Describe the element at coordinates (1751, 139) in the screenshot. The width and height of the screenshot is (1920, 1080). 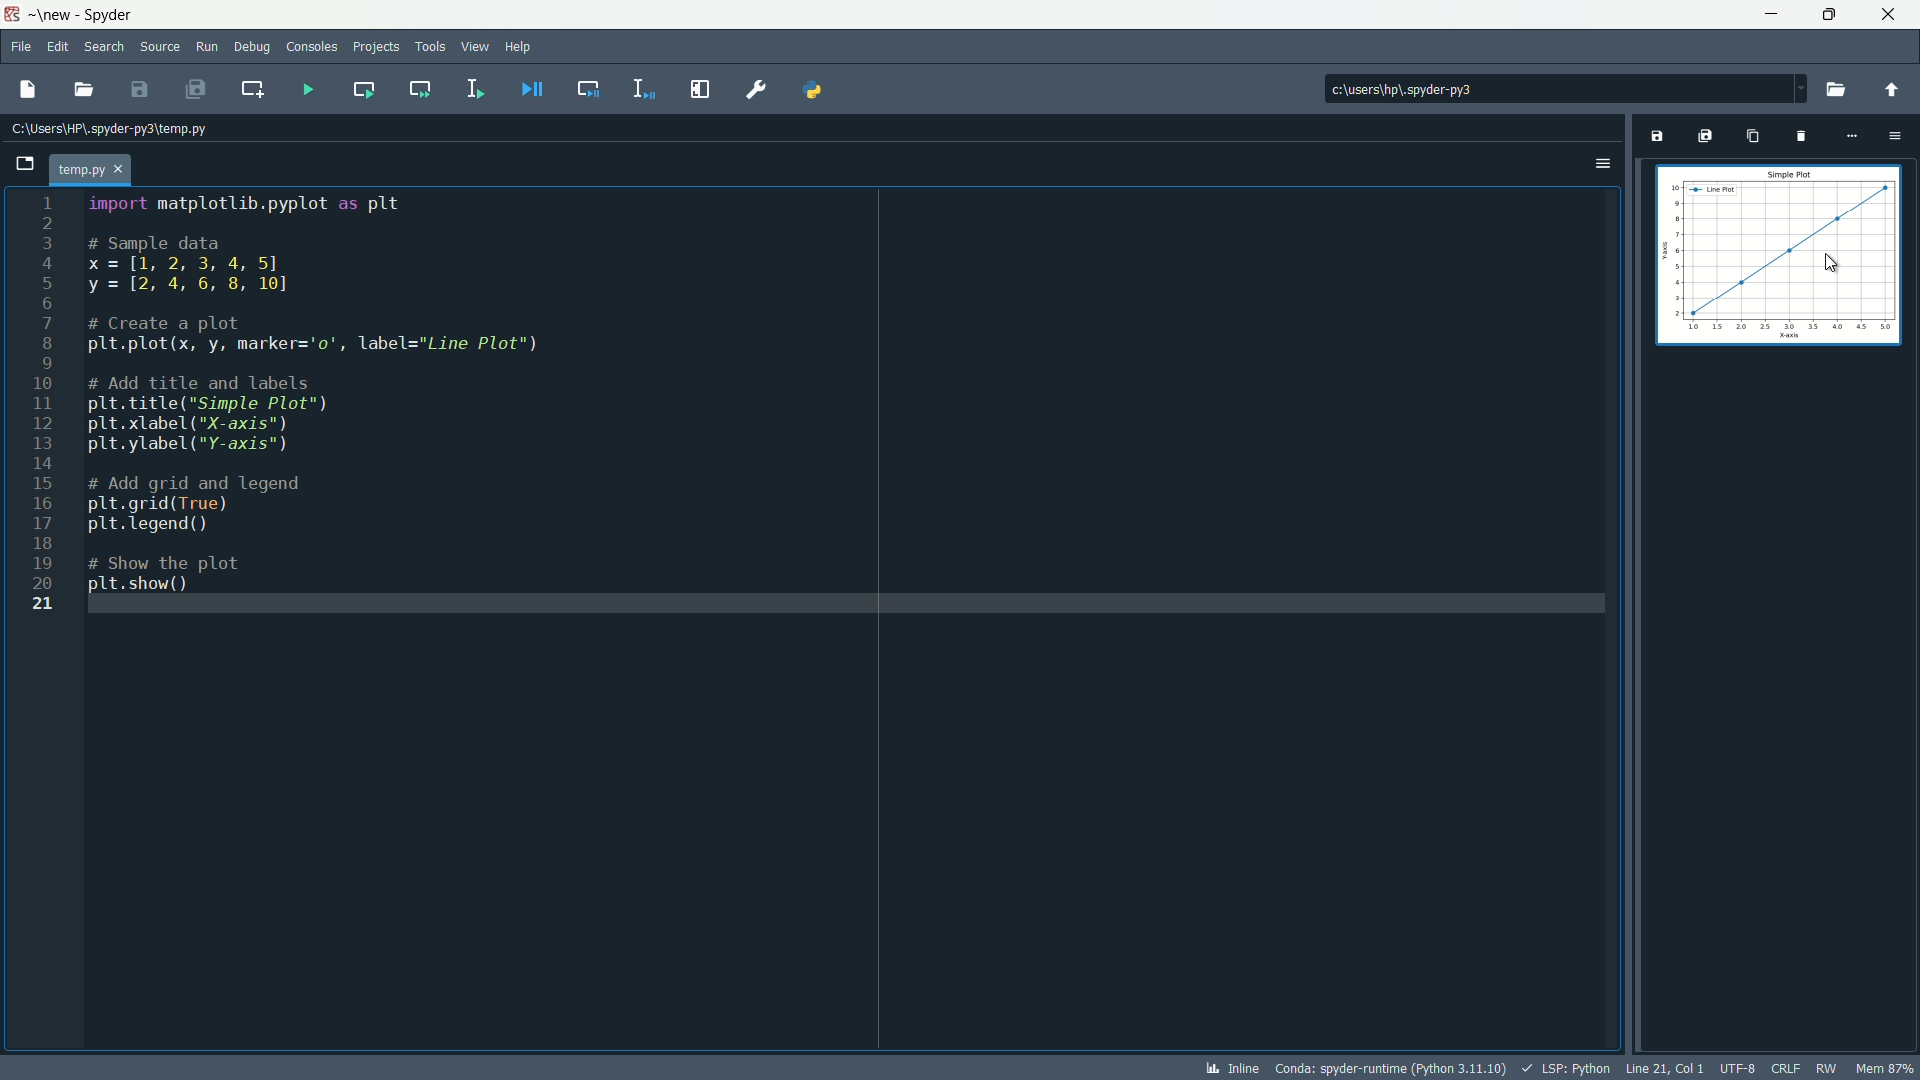
I see `copy plot to clopboard as image` at that location.